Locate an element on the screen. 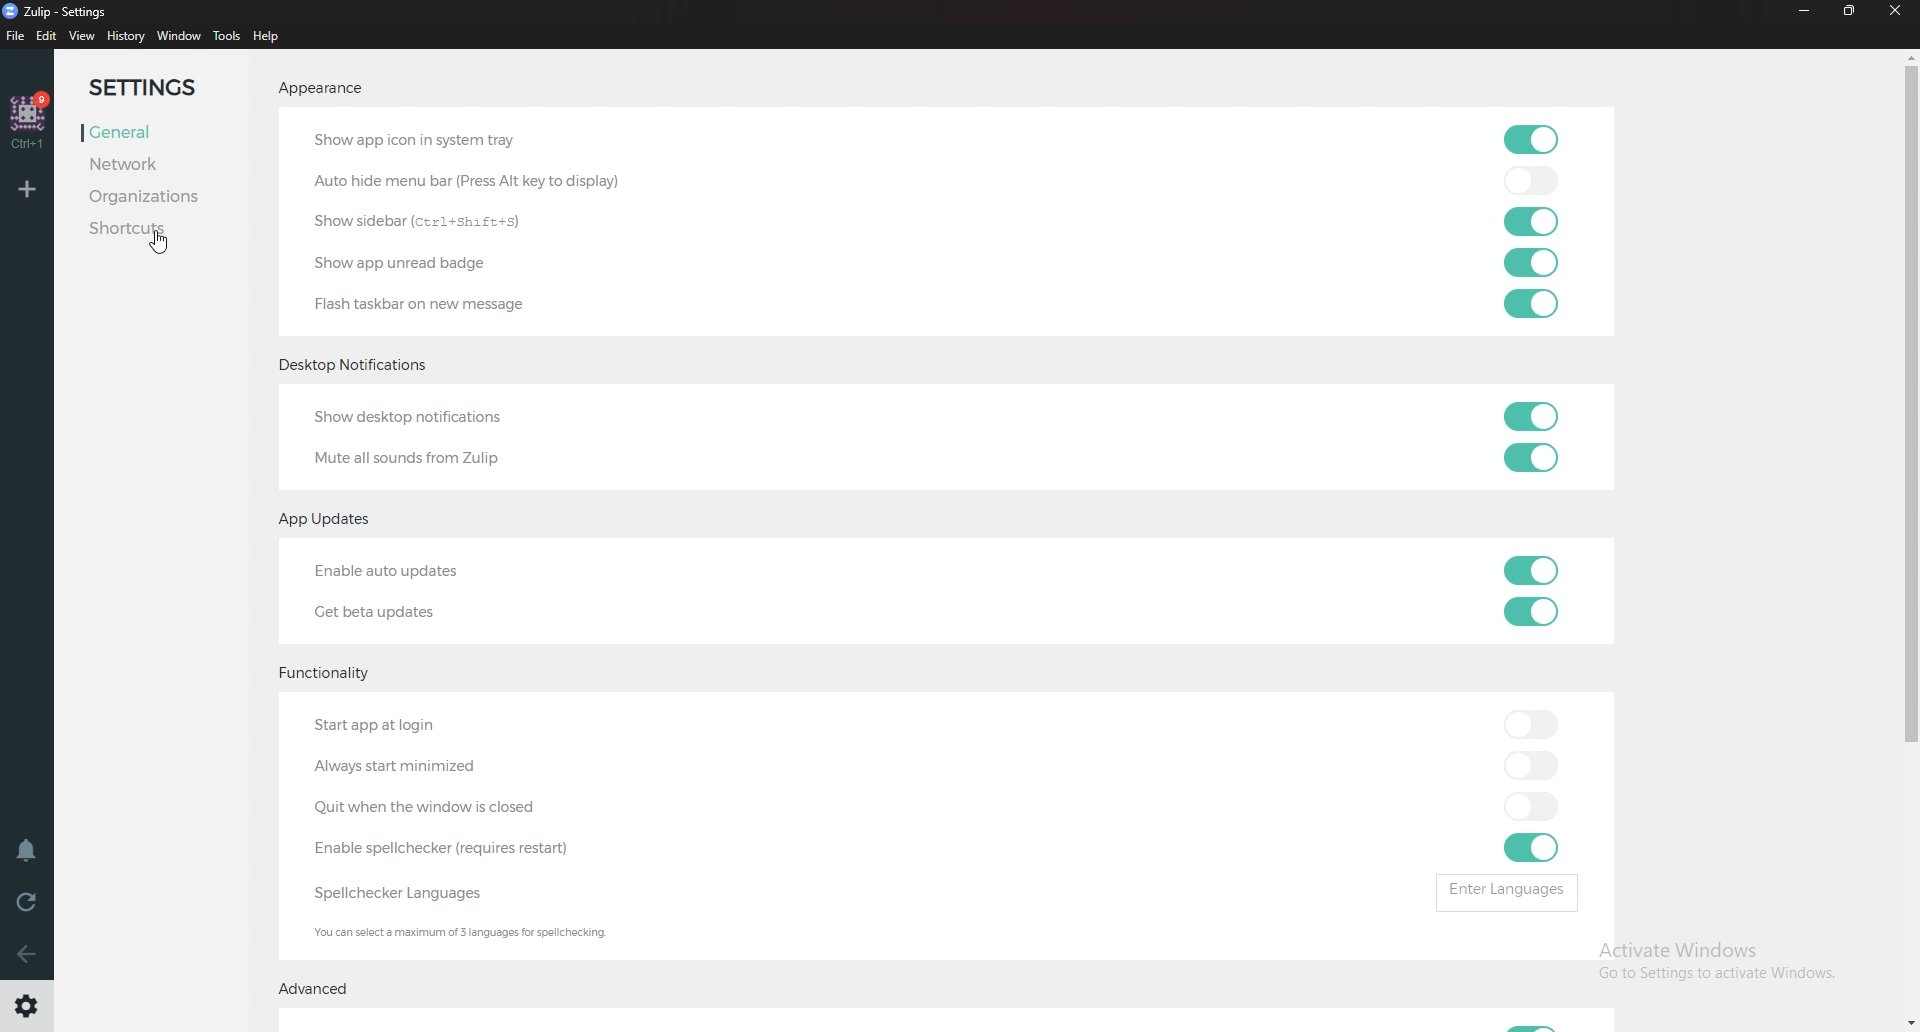  toggle is located at coordinates (1533, 807).